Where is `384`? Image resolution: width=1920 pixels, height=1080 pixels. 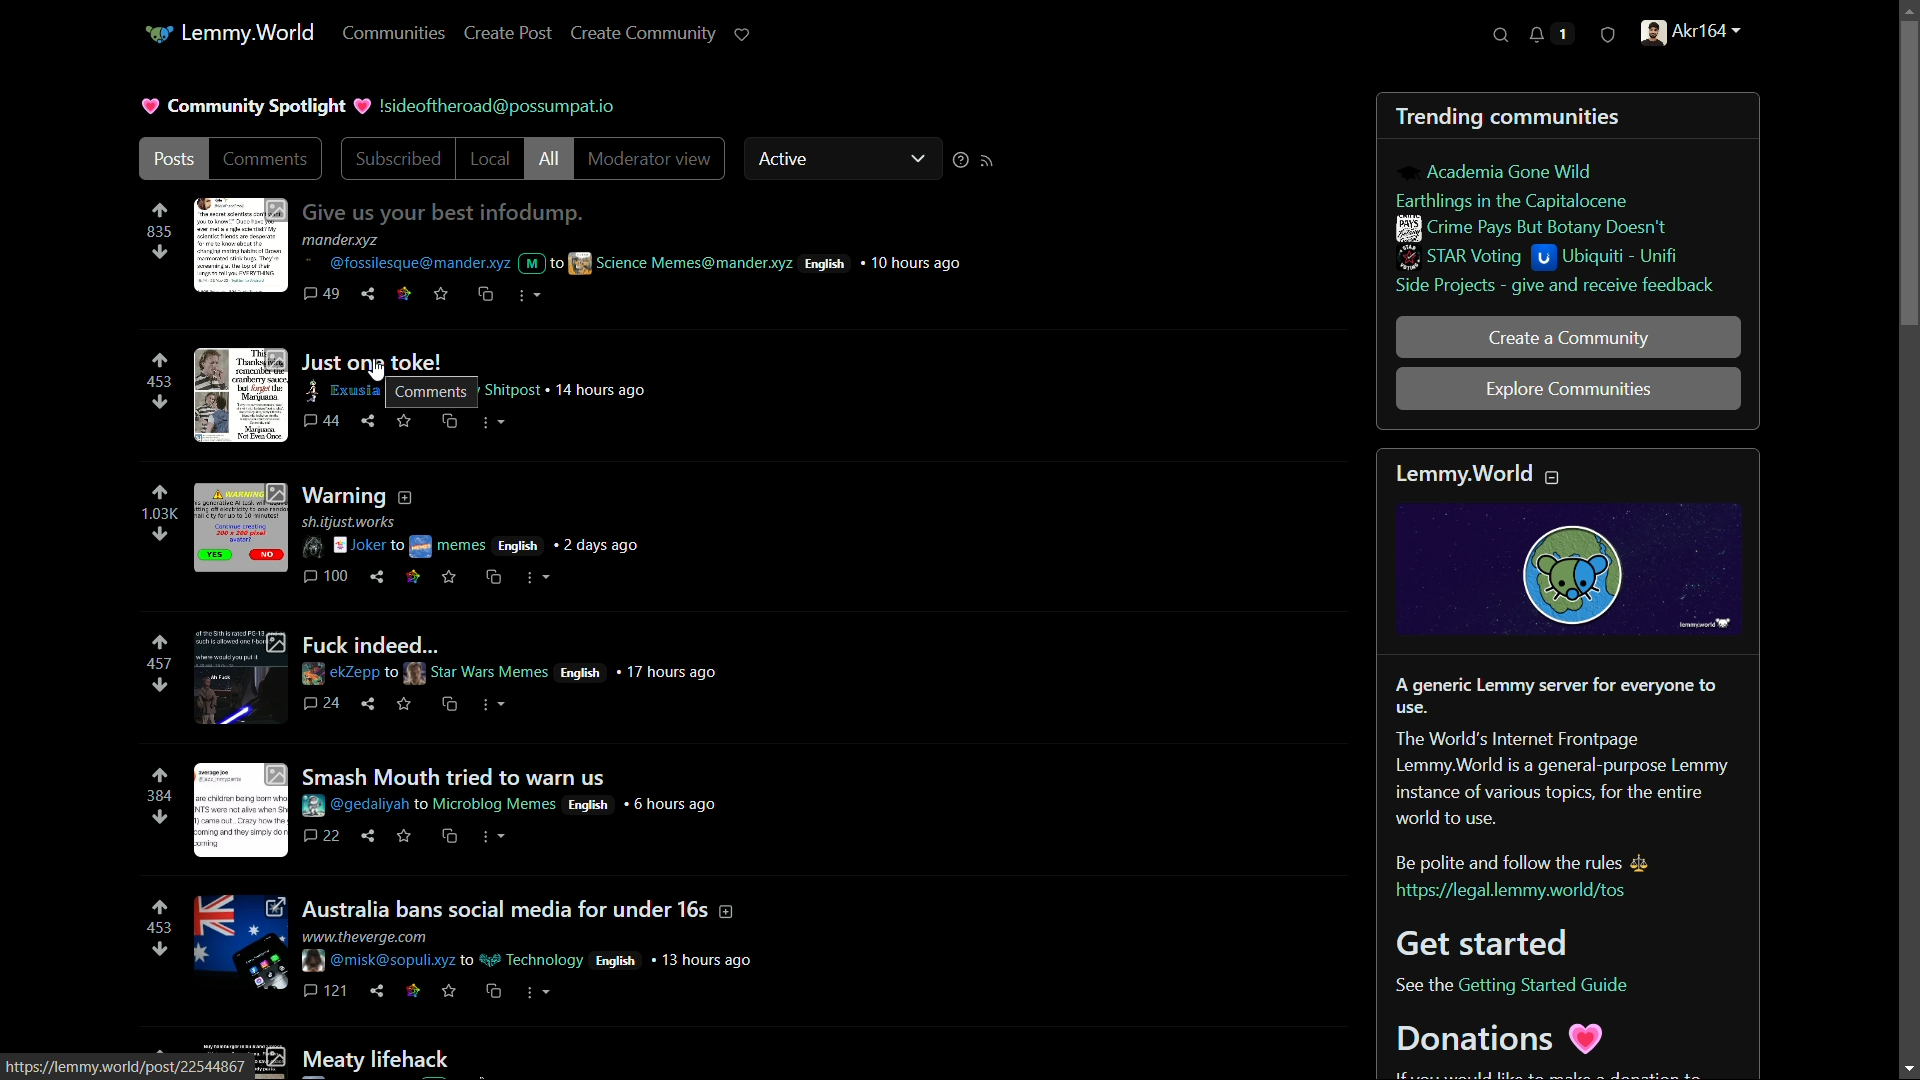
384 is located at coordinates (160, 796).